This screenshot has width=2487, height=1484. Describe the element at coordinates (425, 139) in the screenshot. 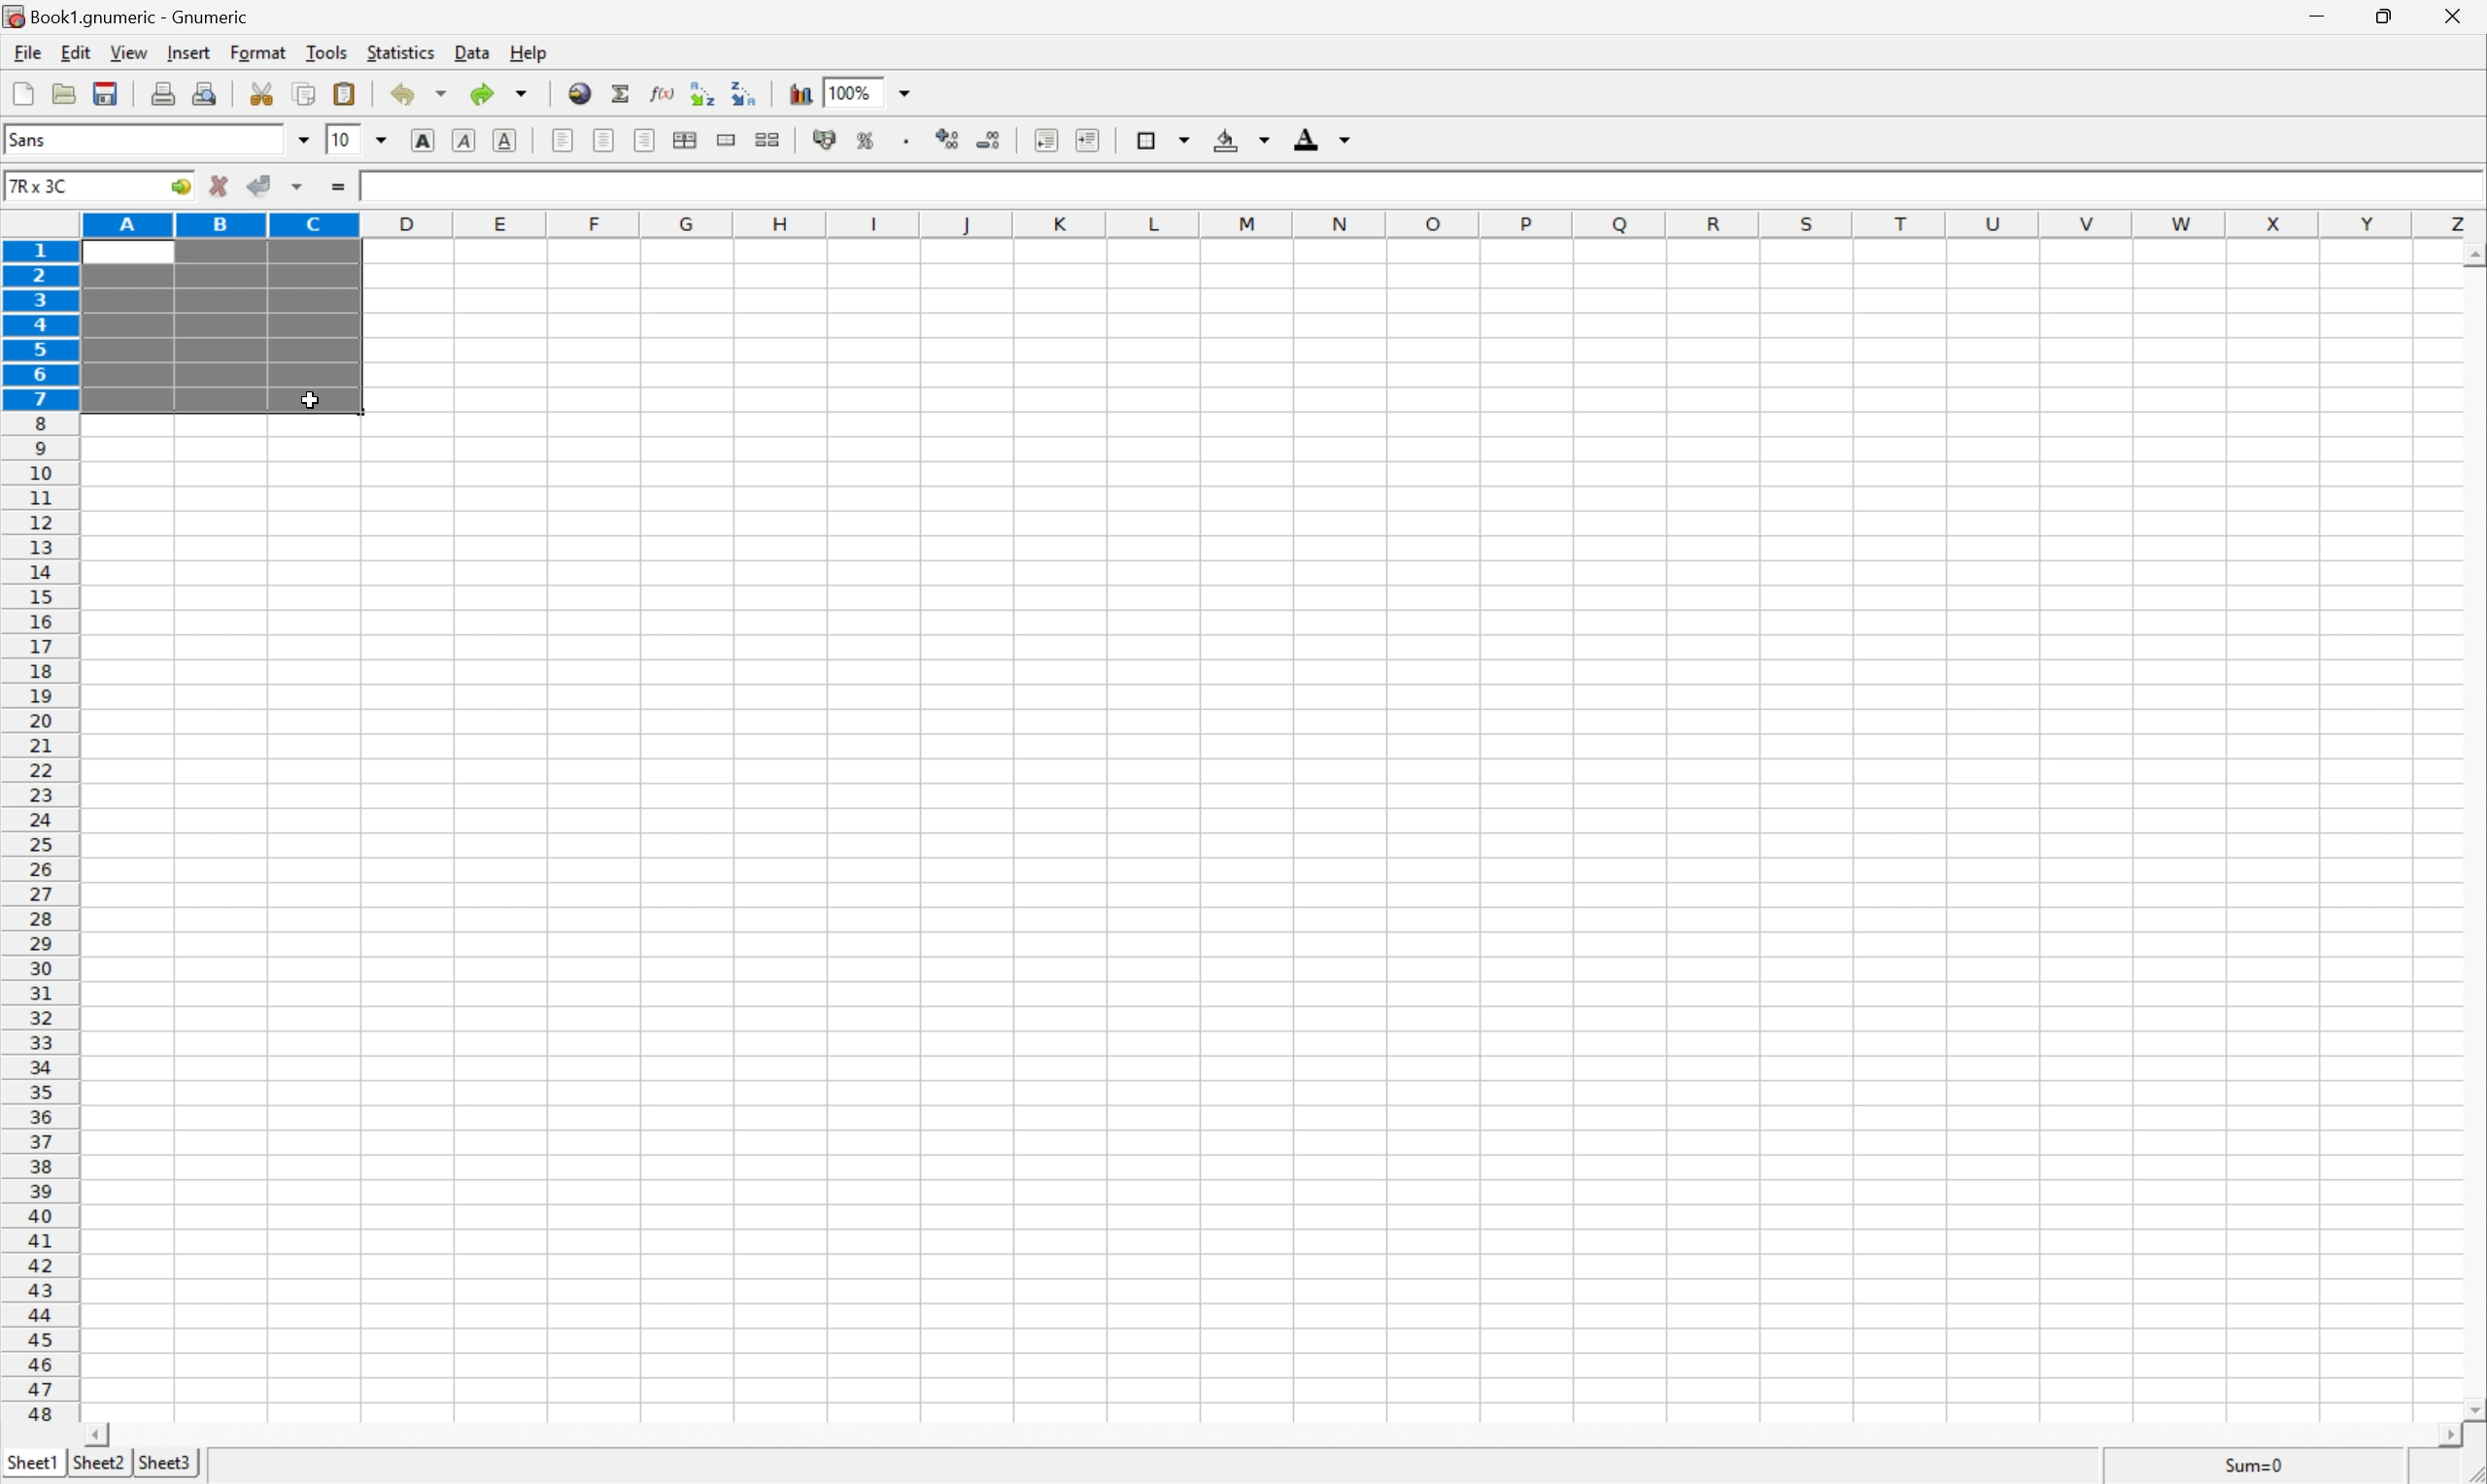

I see `bold` at that location.